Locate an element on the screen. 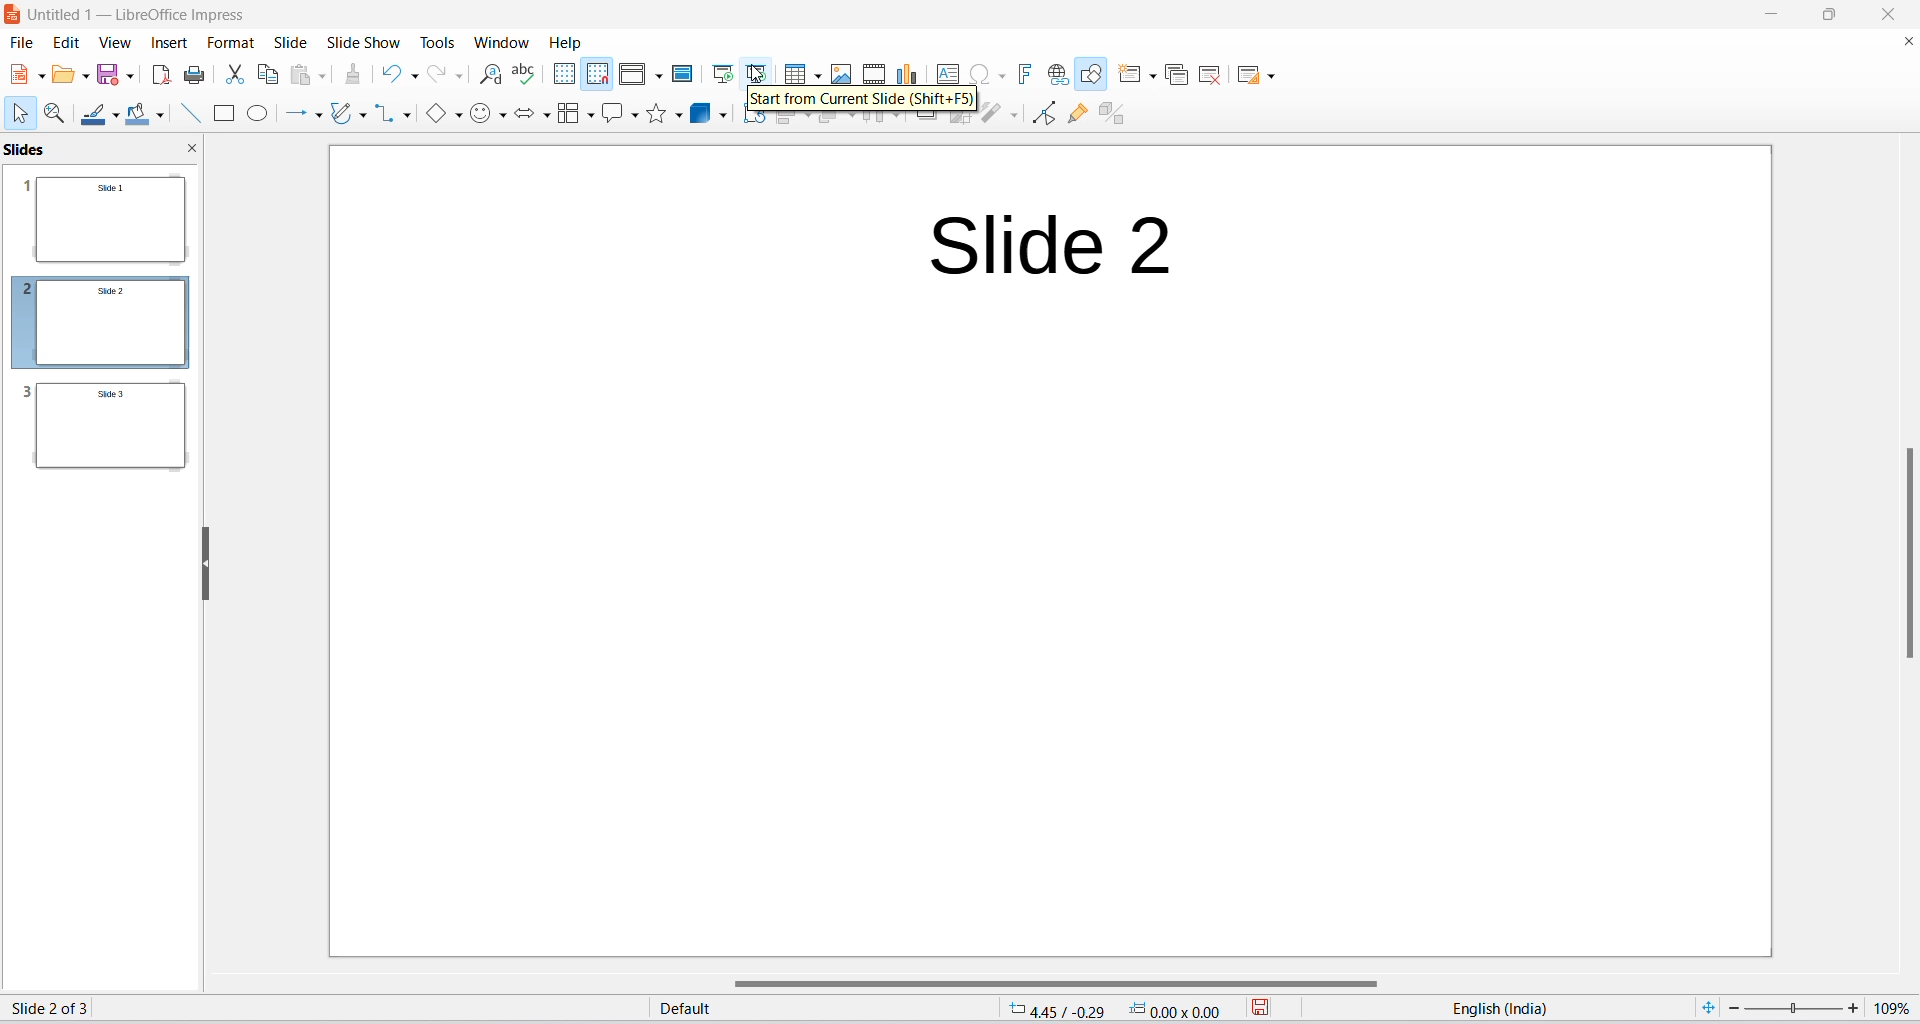 The width and height of the screenshot is (1920, 1024). insert special characters is located at coordinates (981, 75).